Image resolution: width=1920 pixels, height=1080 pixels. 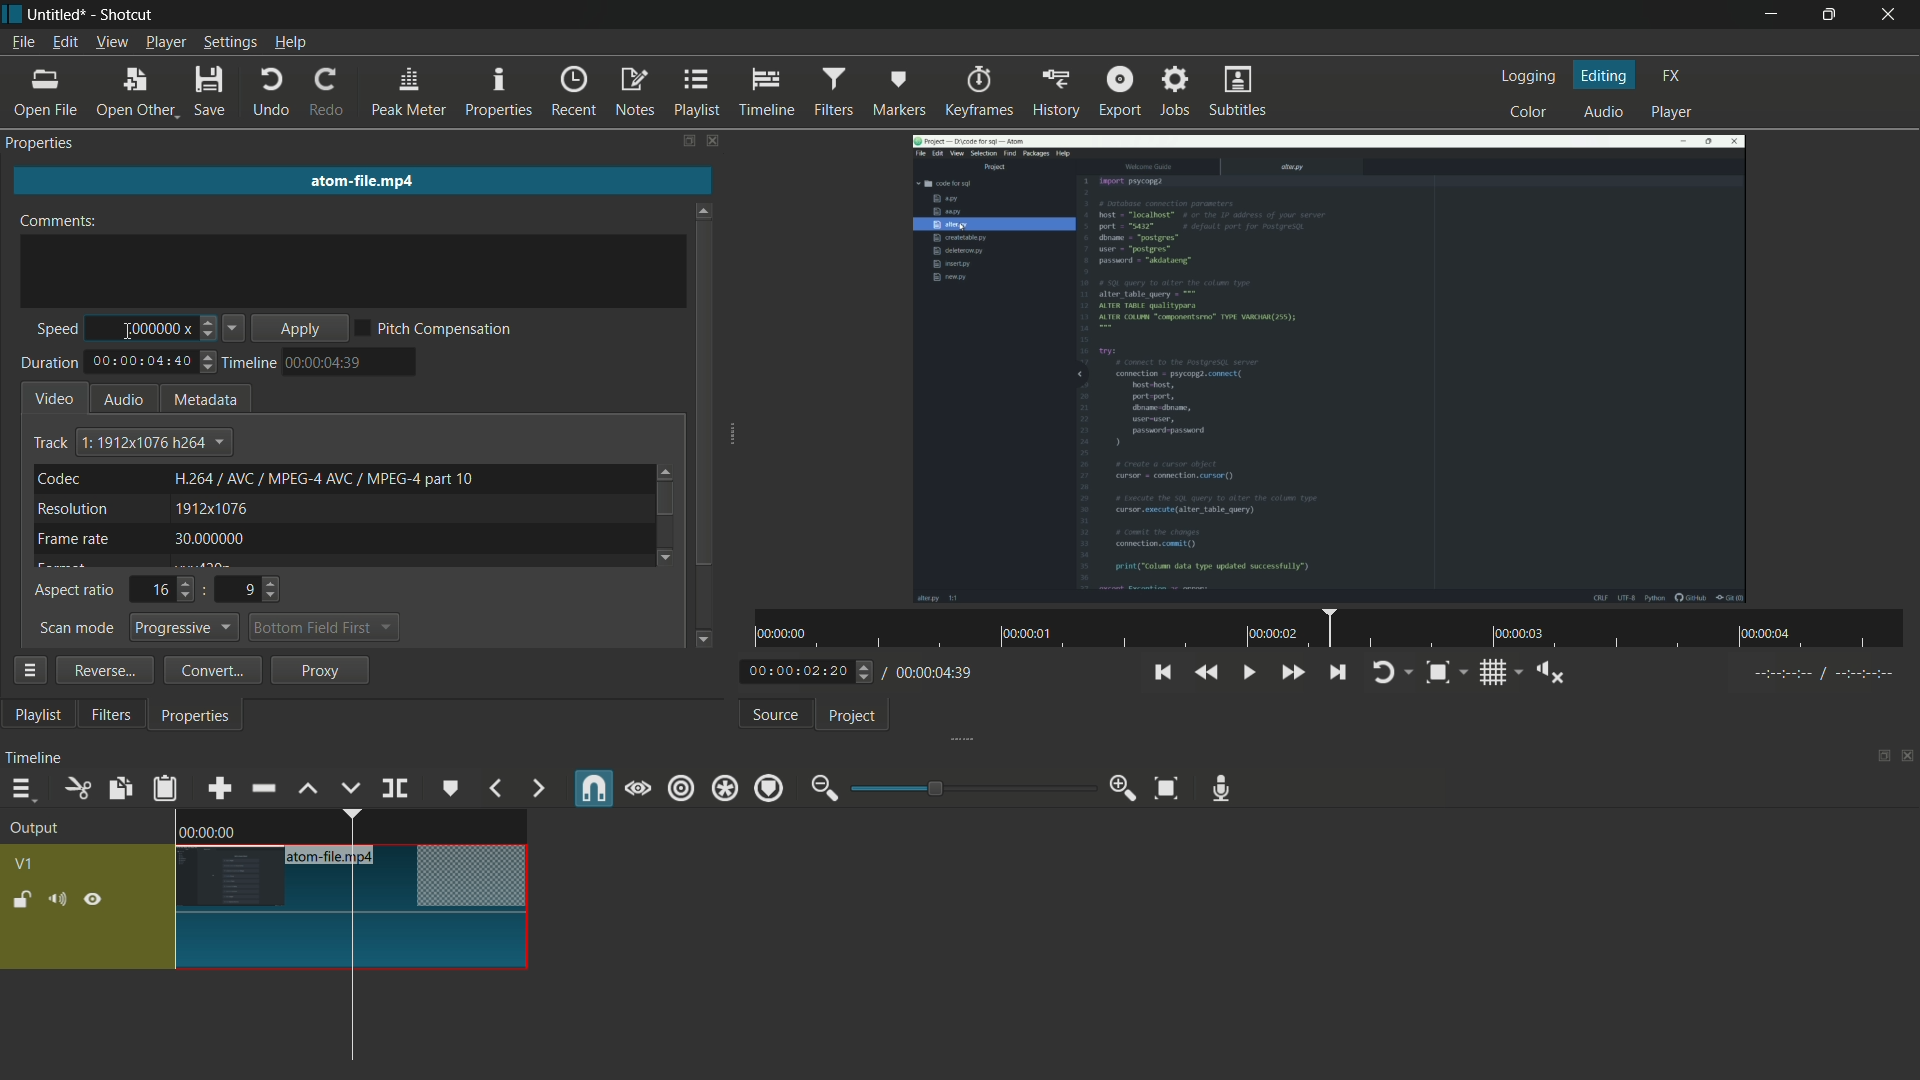 I want to click on peak meter, so click(x=407, y=93).